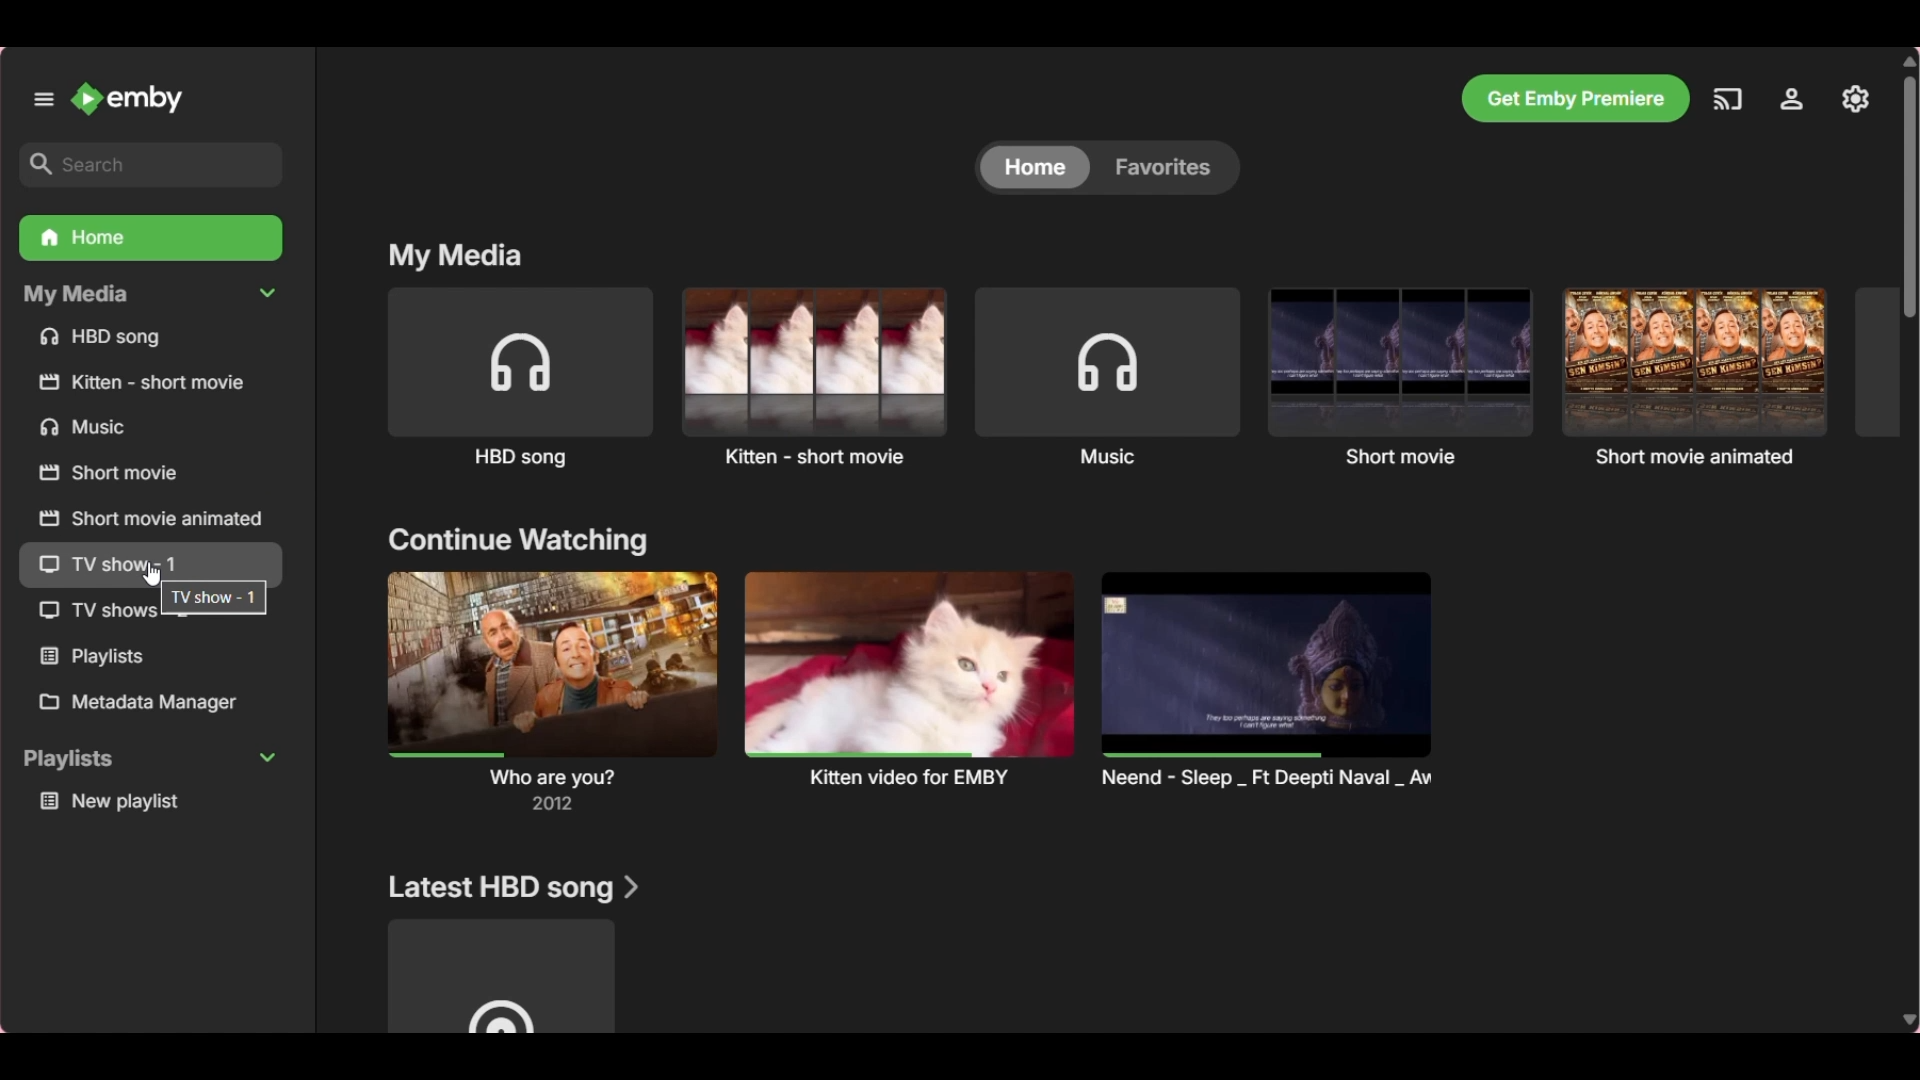 This screenshot has width=1920, height=1080. I want to click on Get Emby premiere, so click(1575, 99).